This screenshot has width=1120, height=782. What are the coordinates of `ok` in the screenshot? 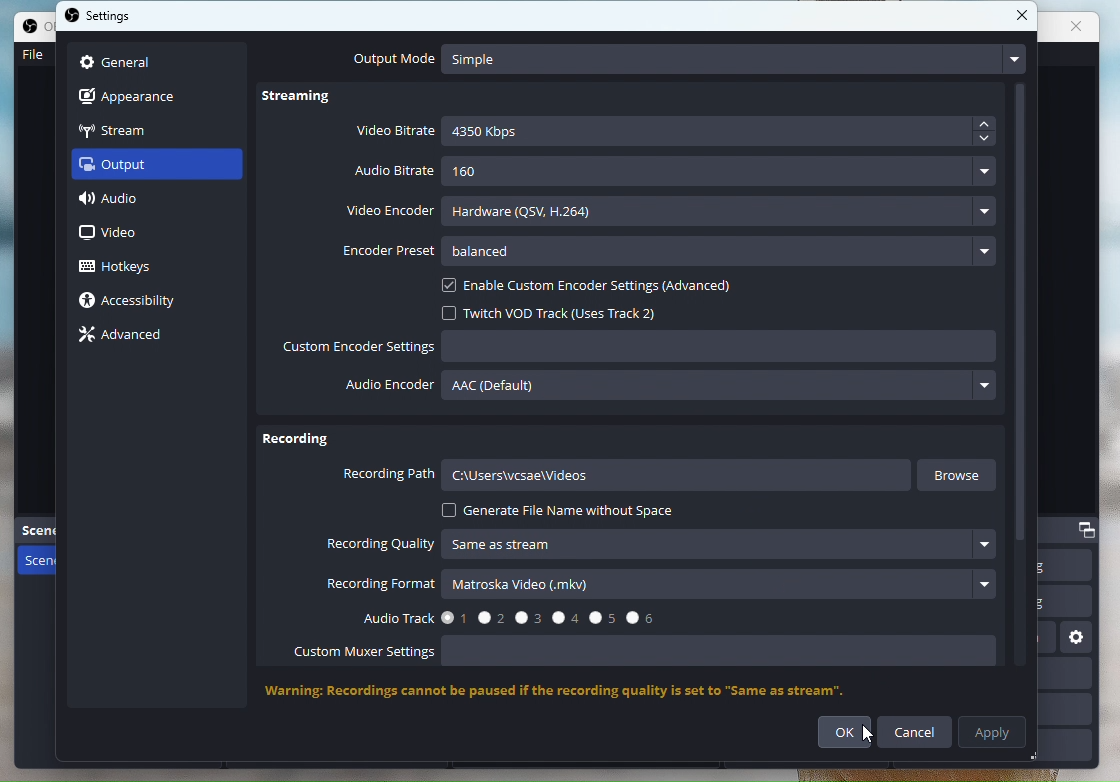 It's located at (850, 733).